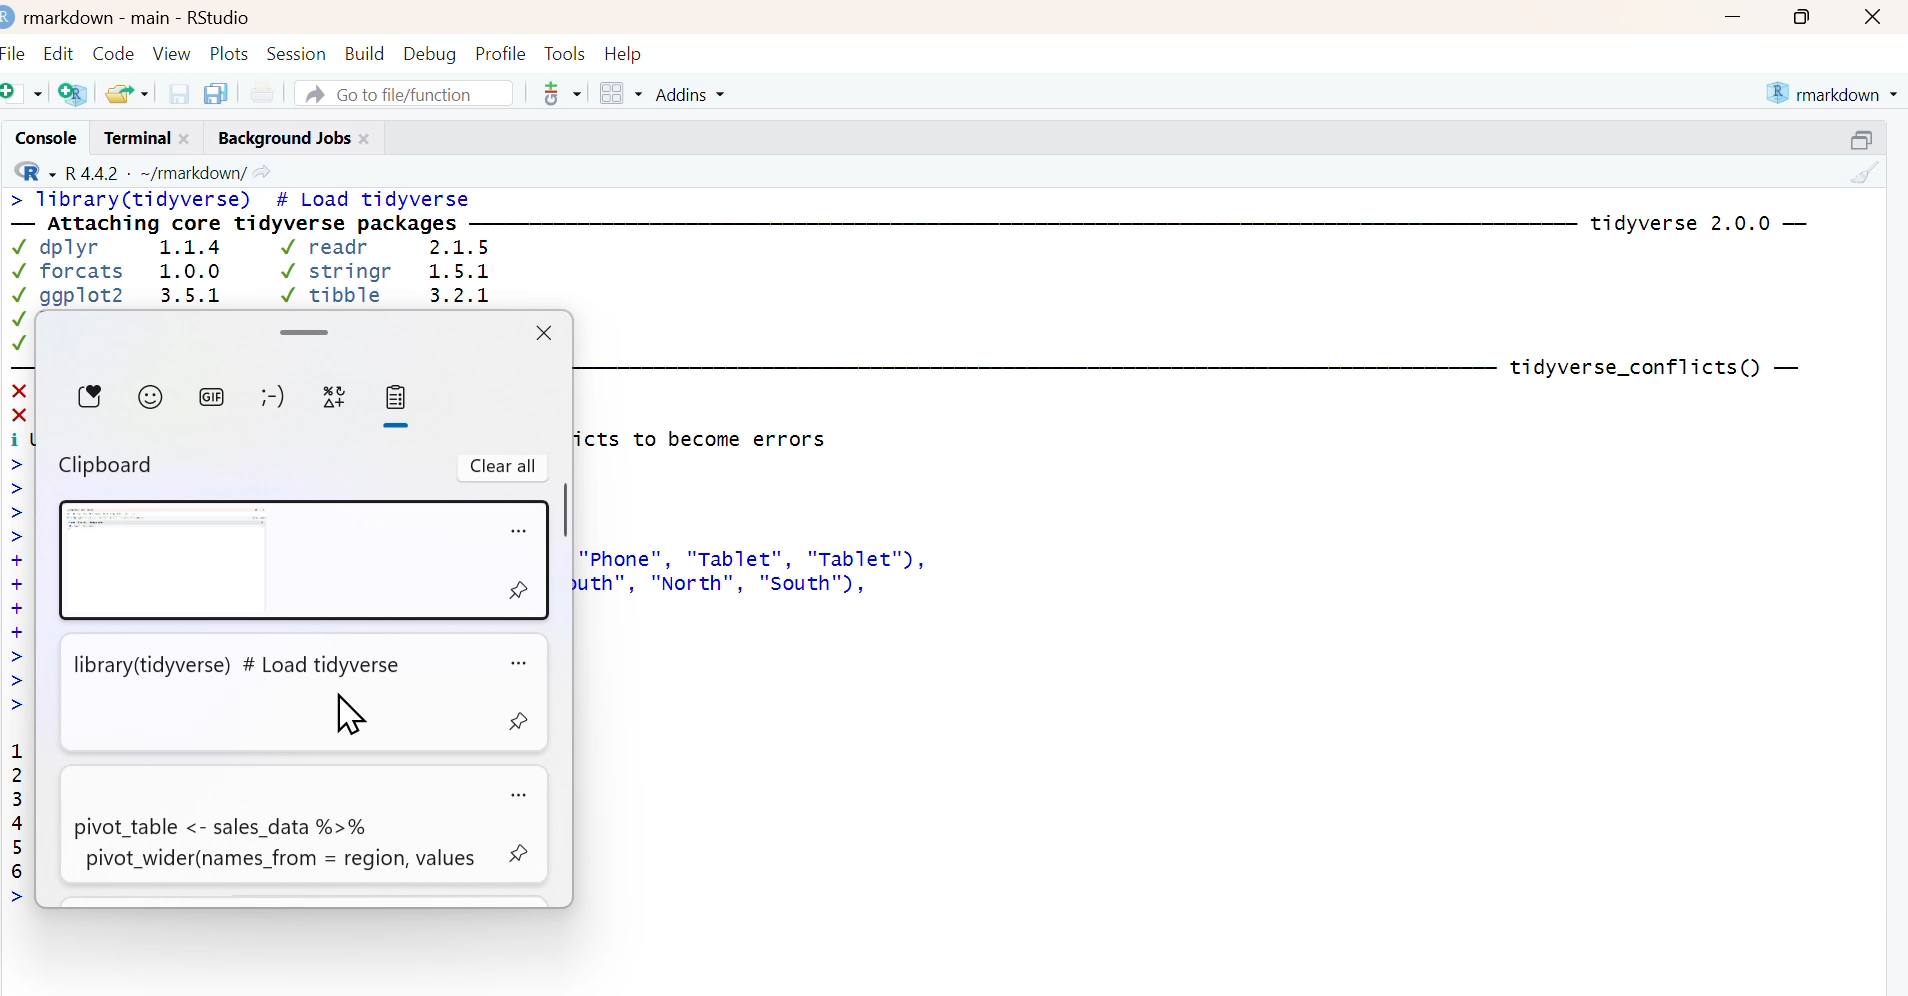 Image resolution: width=1908 pixels, height=996 pixels. I want to click on File, so click(16, 50).